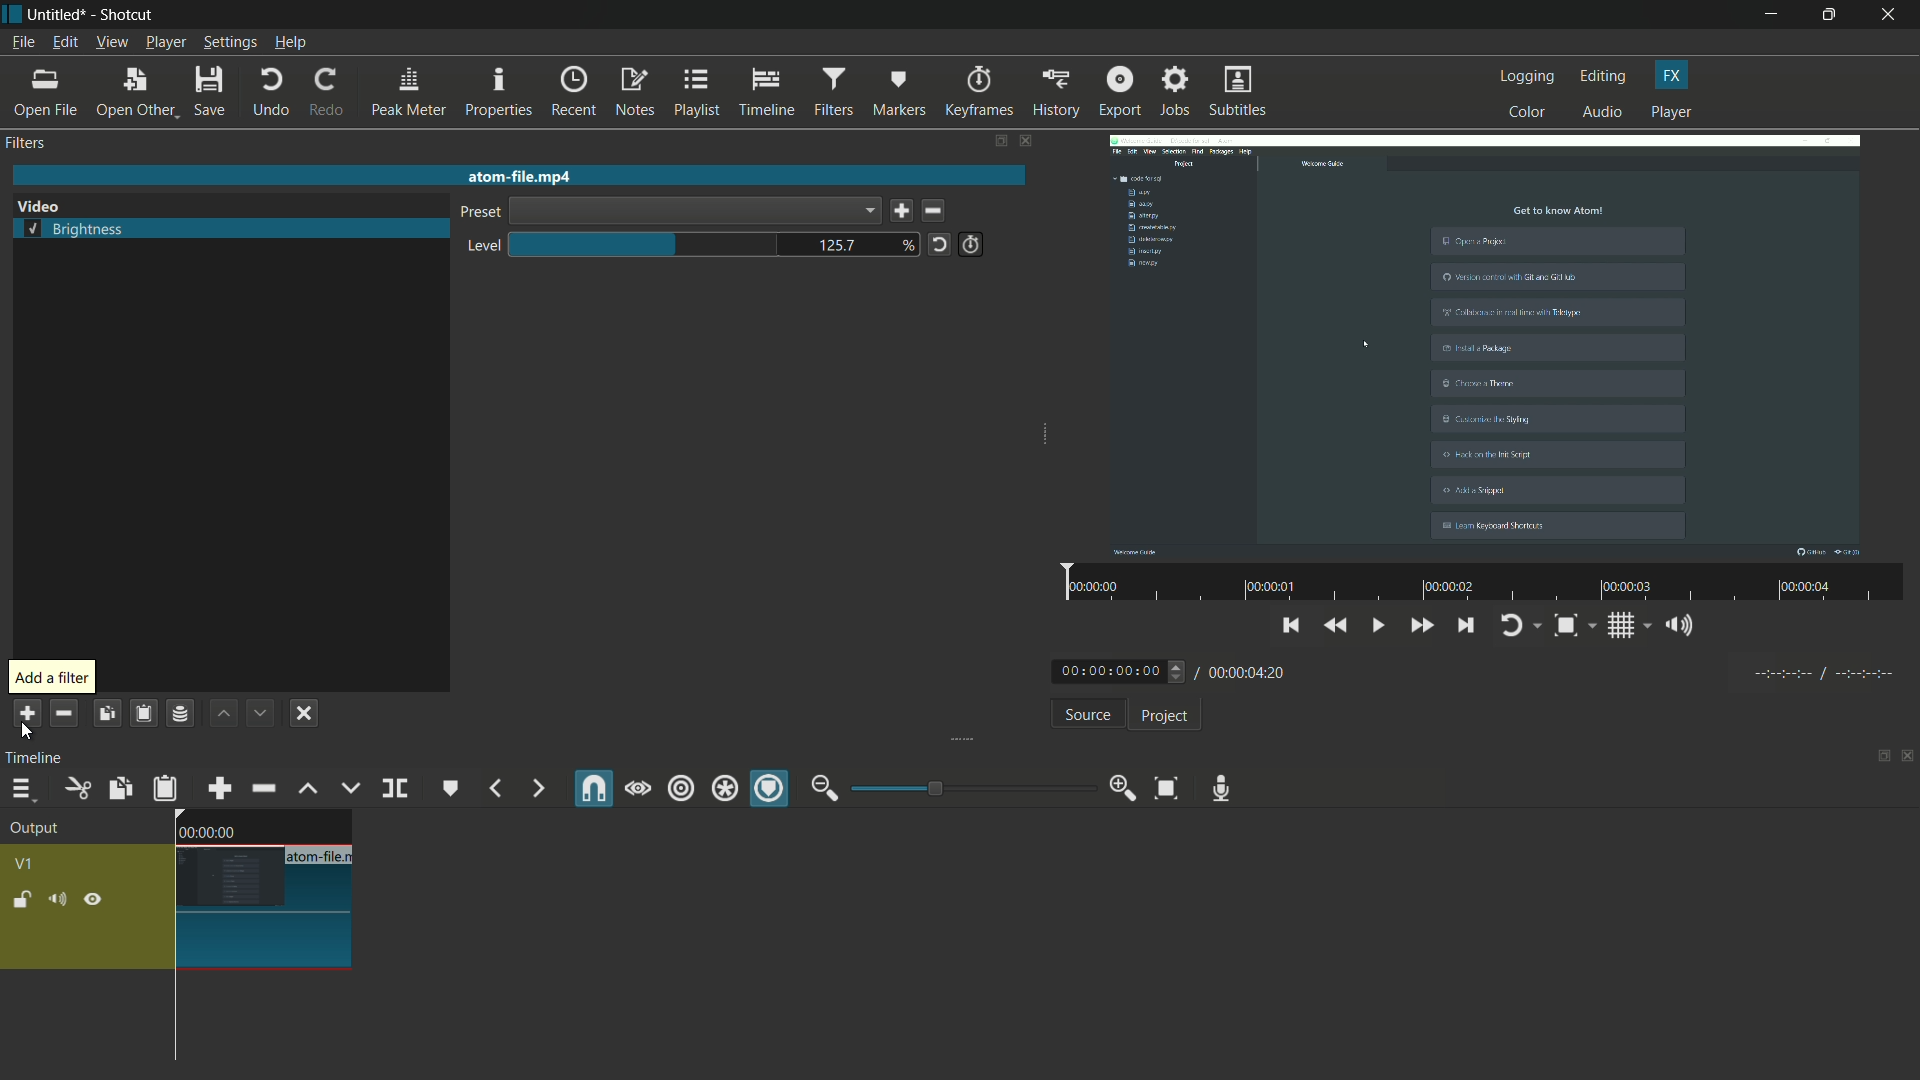 This screenshot has width=1920, height=1080. I want to click on atom-file.mp4, so click(518, 175).